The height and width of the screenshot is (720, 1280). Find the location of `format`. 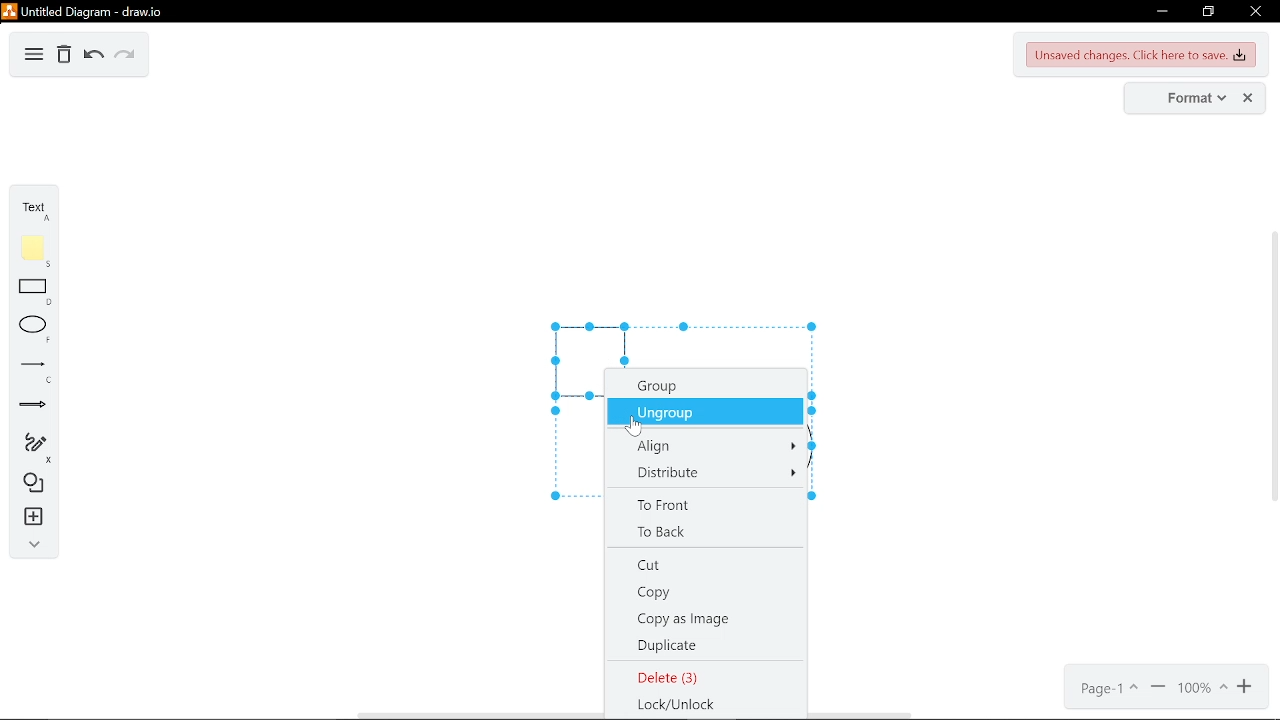

format is located at coordinates (1184, 98).